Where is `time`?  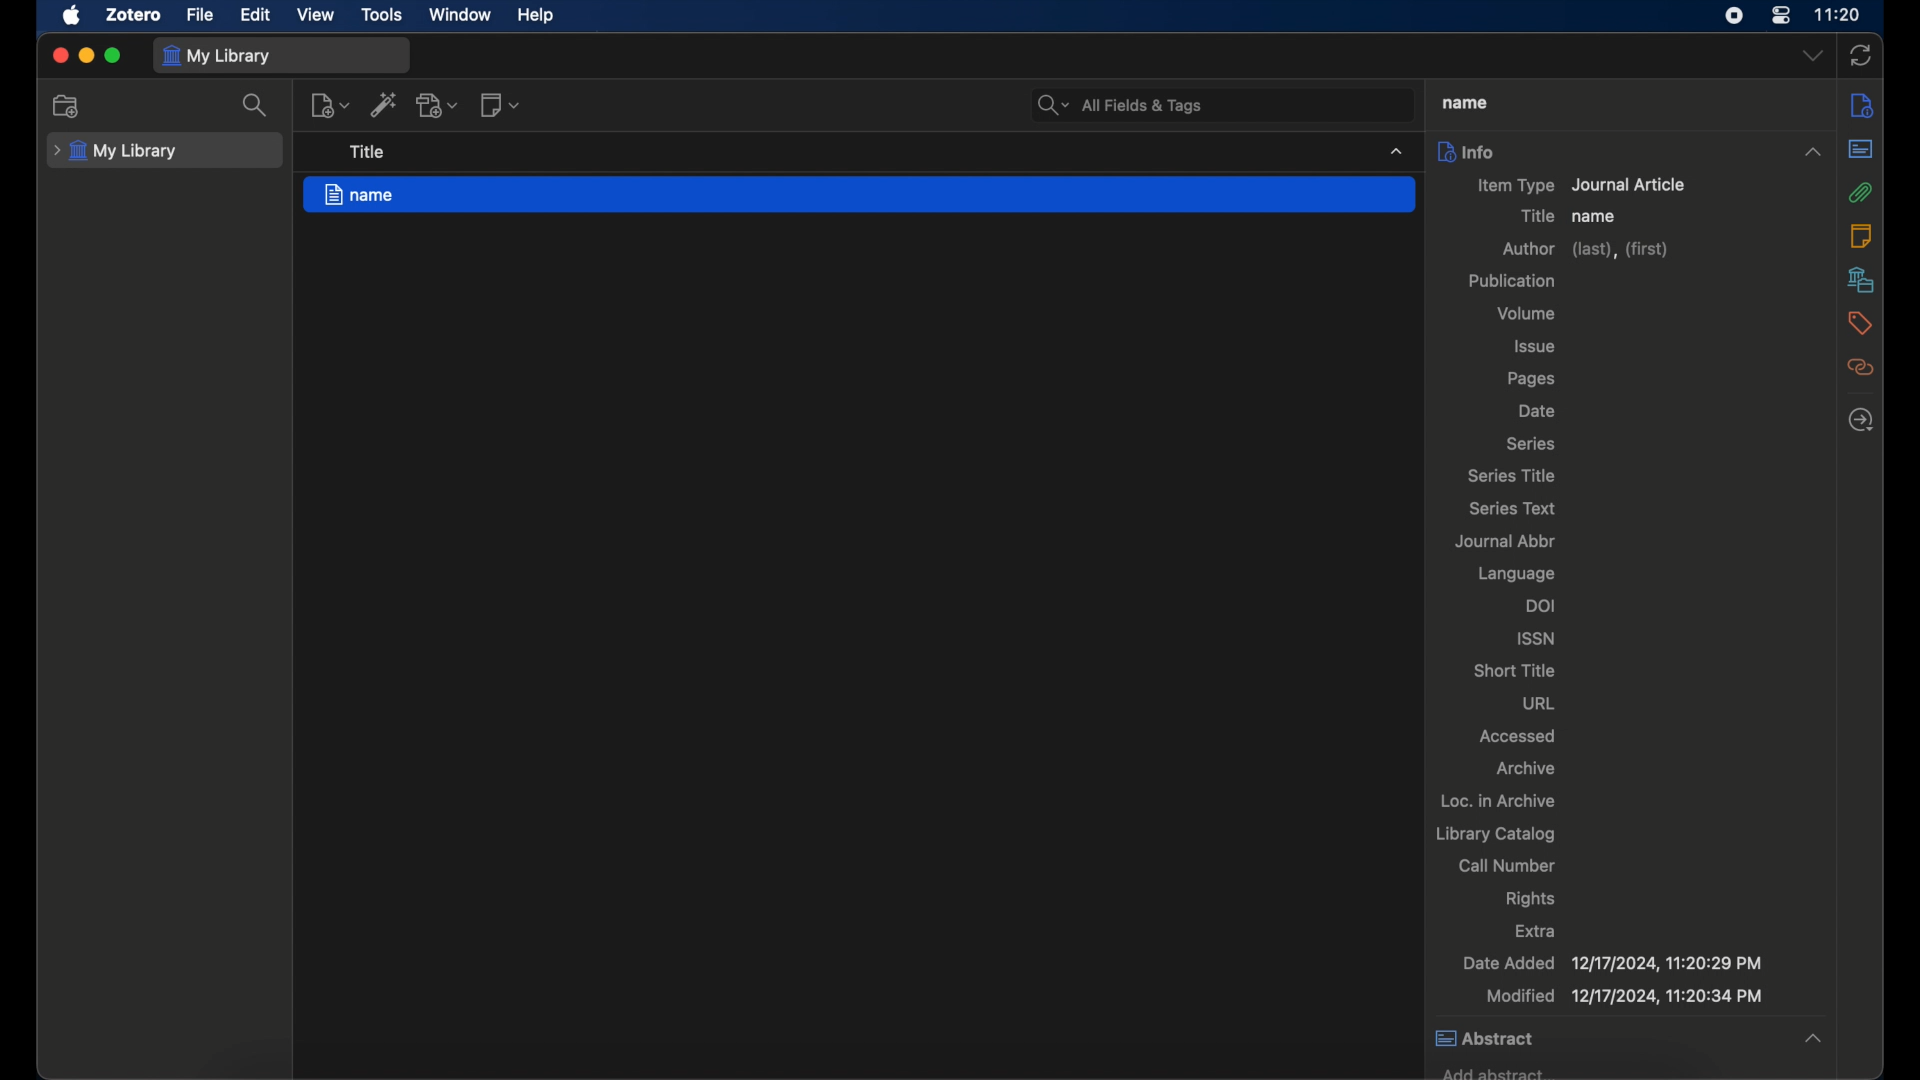
time is located at coordinates (1840, 15).